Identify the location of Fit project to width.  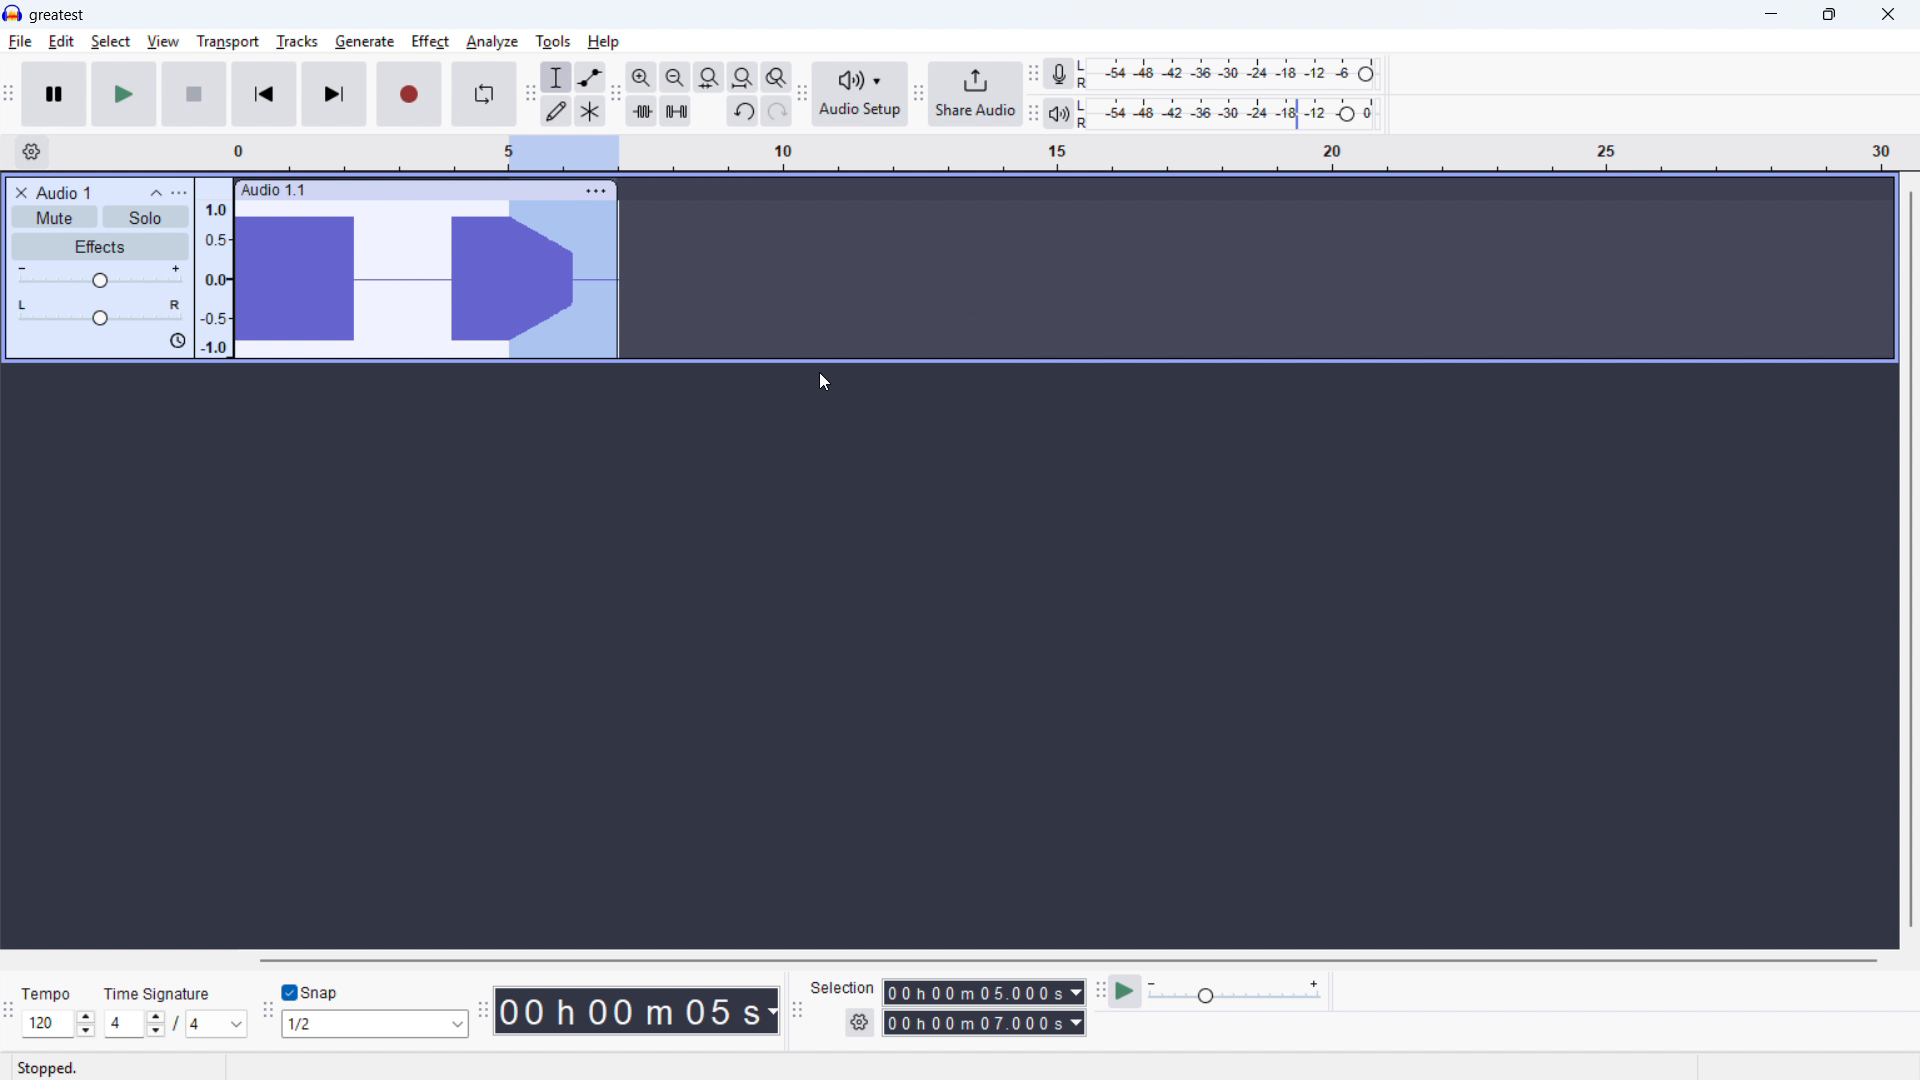
(743, 78).